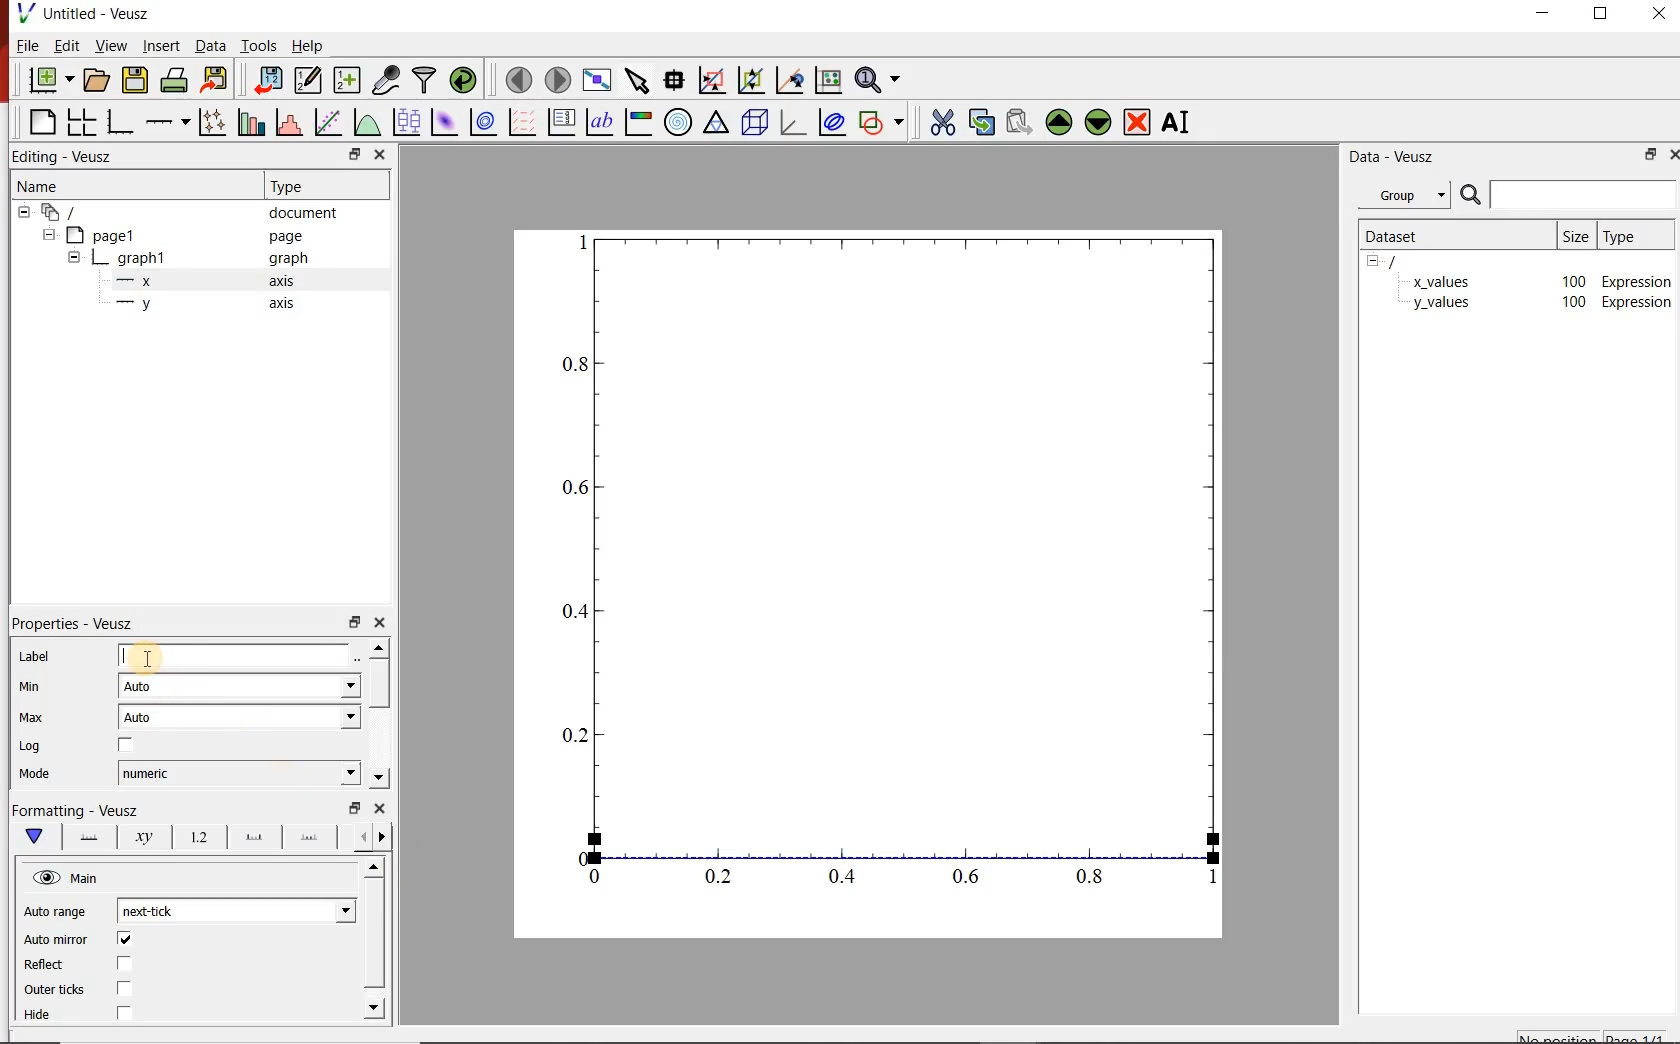  Describe the element at coordinates (404, 121) in the screenshot. I see `plot box plots` at that location.